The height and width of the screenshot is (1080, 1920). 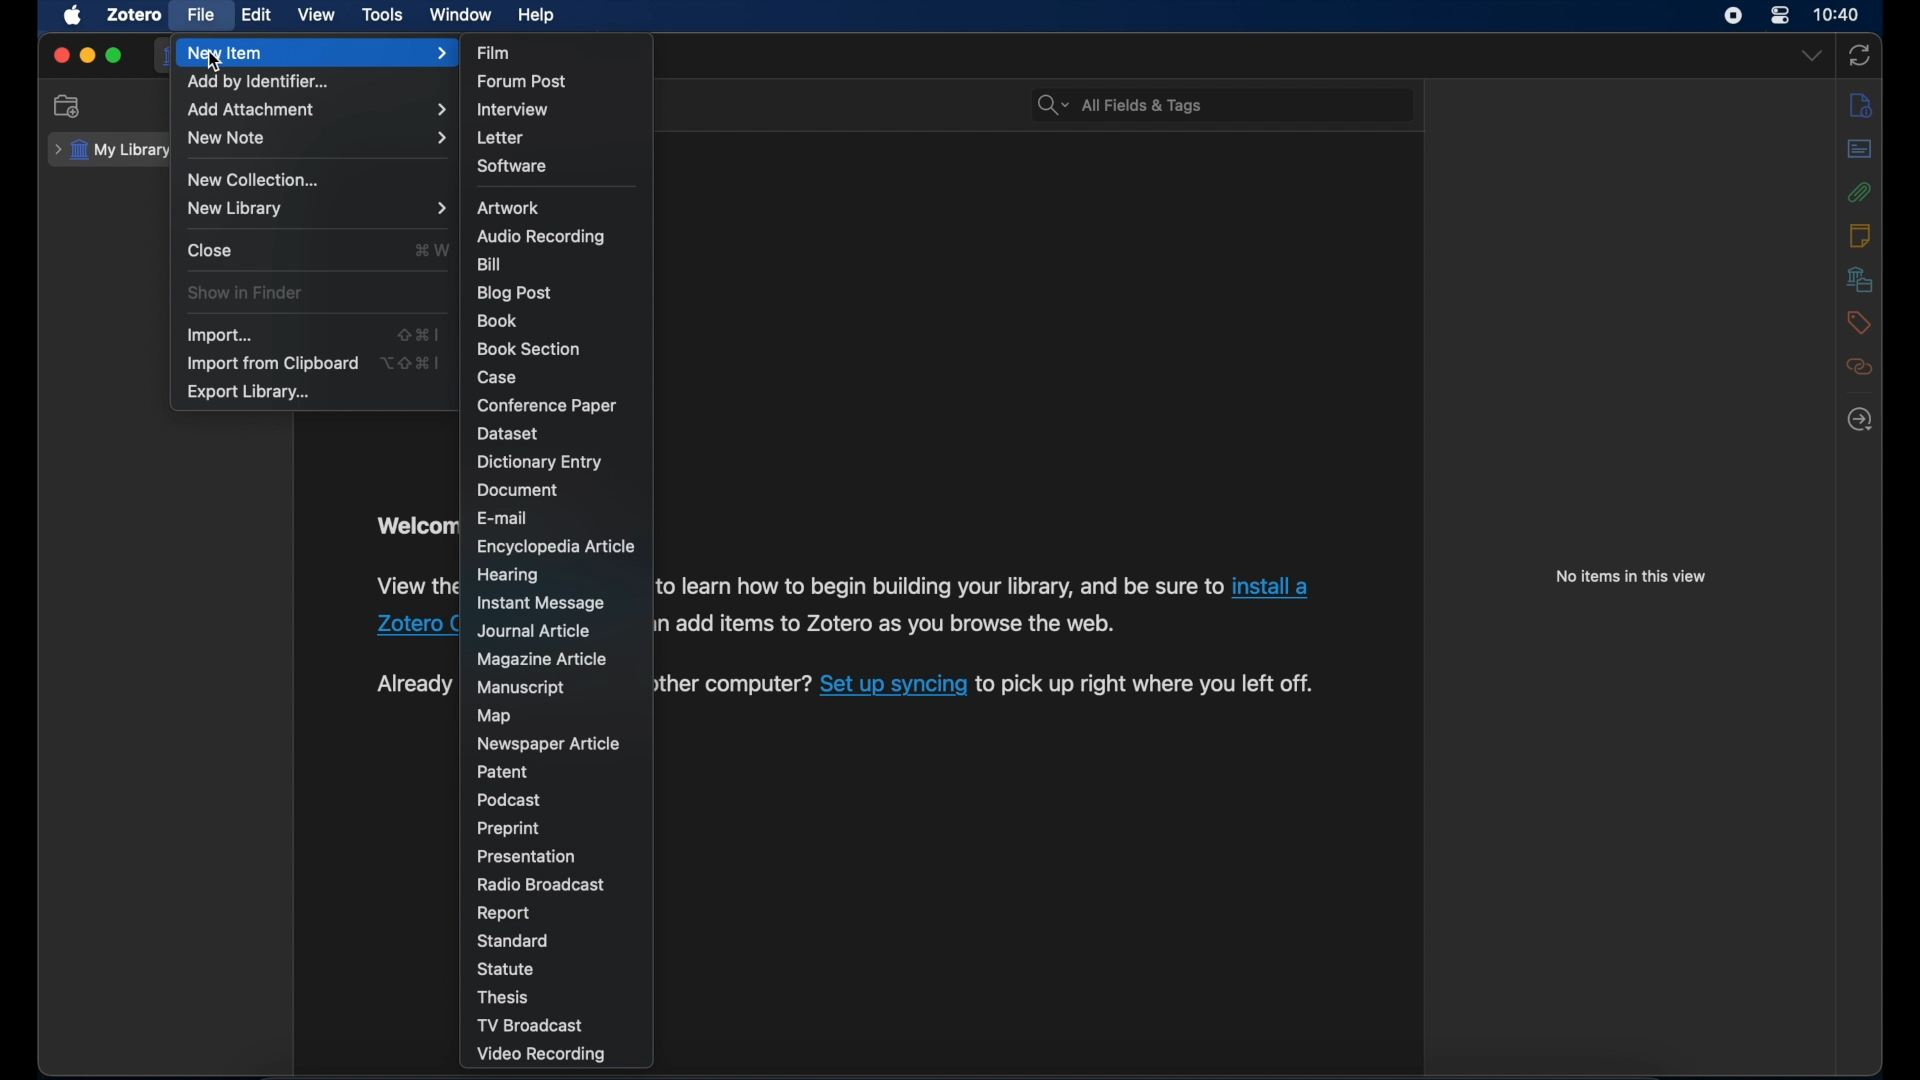 I want to click on film, so click(x=494, y=51).